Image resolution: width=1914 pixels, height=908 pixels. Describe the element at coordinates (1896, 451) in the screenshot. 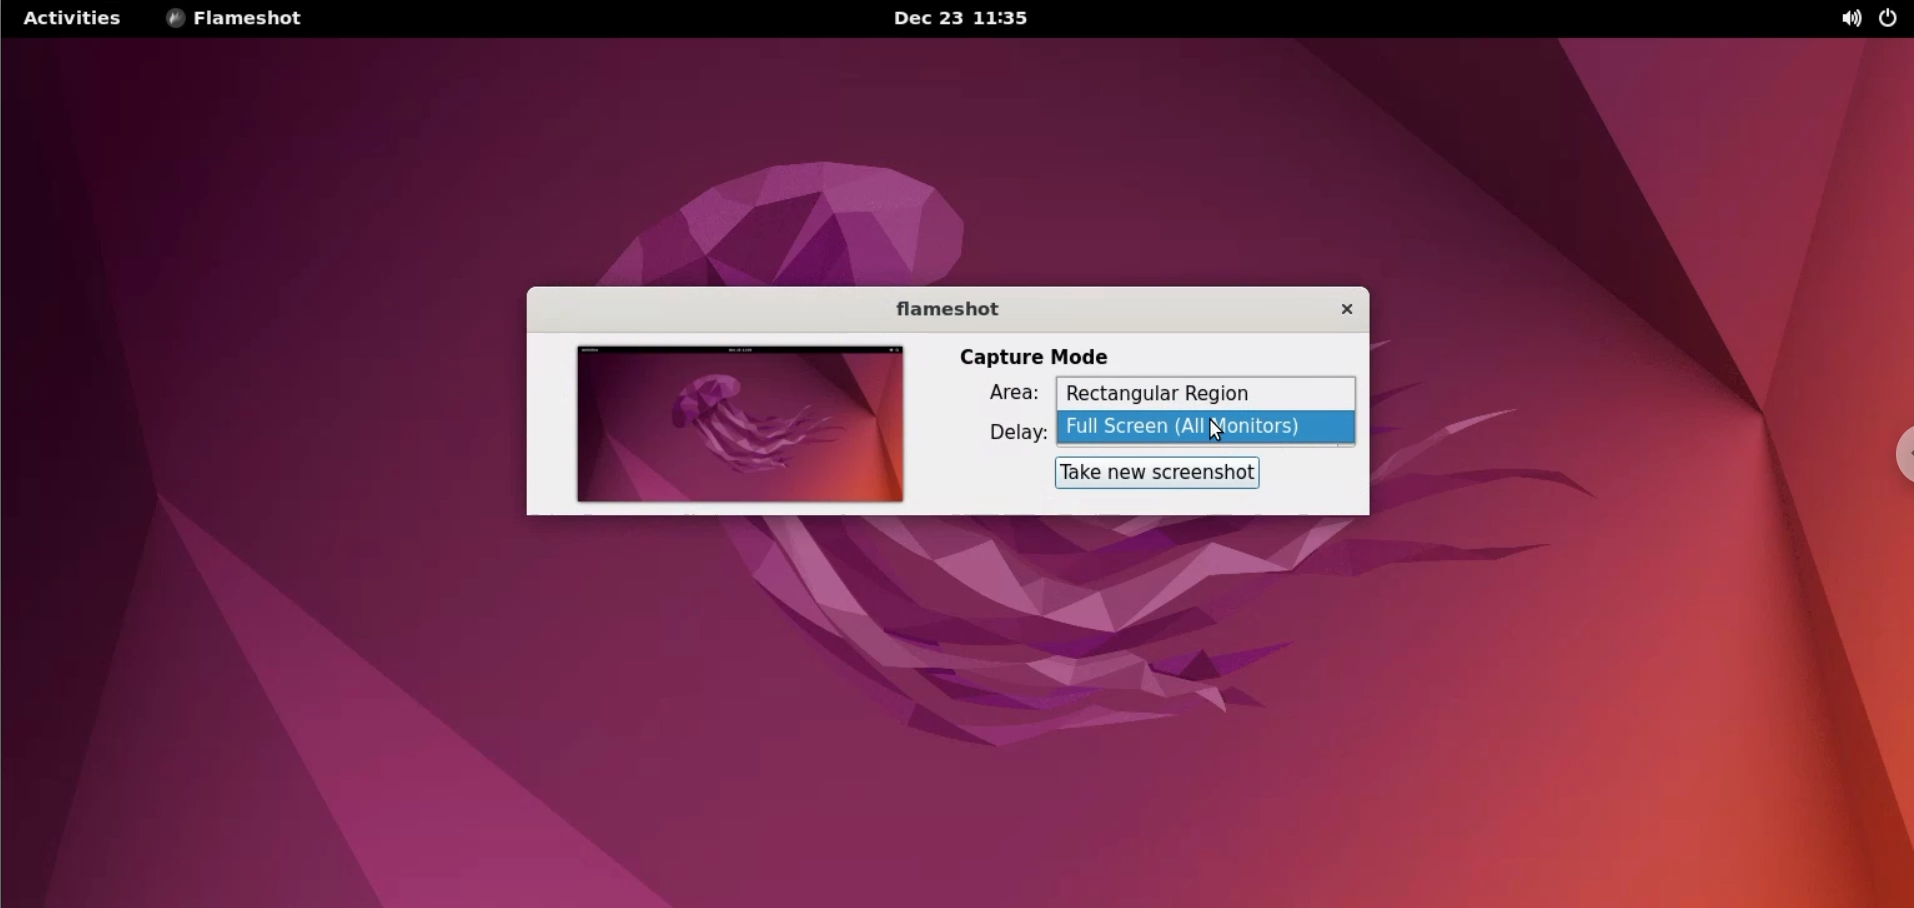

I see `chrome options` at that location.